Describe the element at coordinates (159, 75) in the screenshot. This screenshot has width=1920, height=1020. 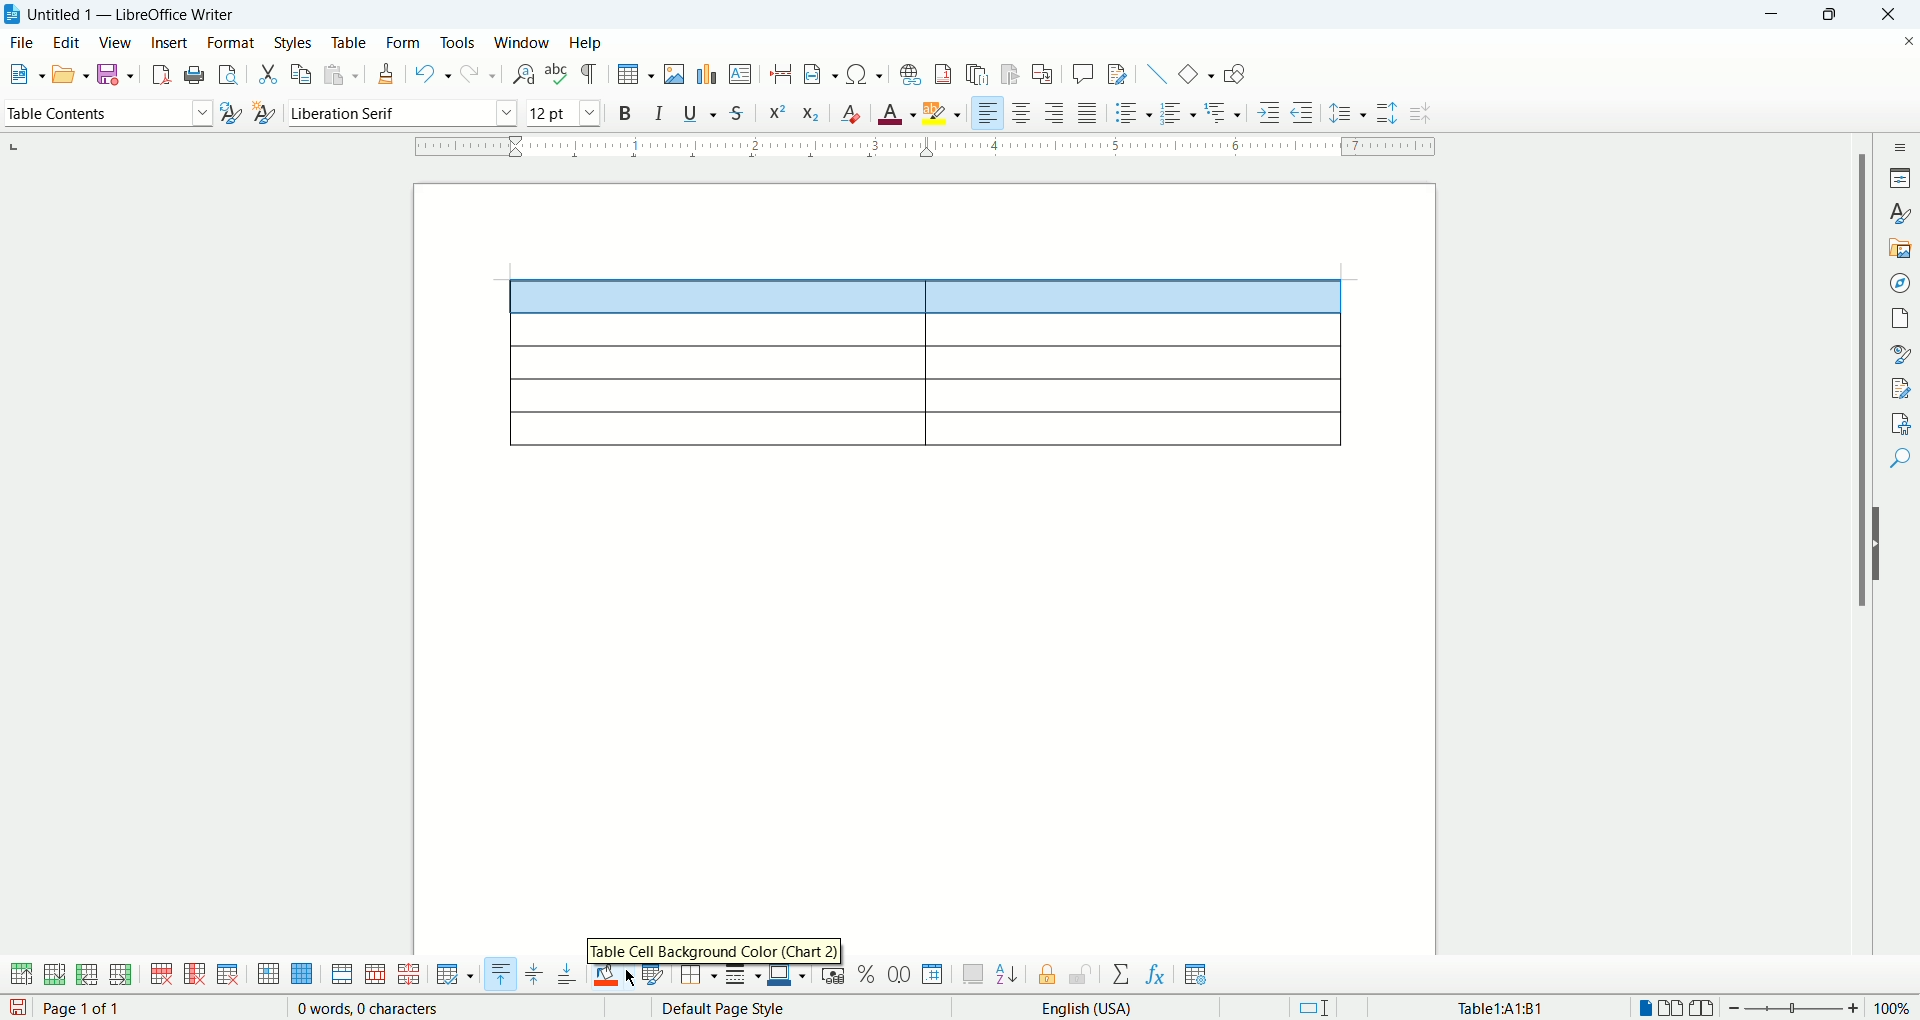
I see `export as pdf` at that location.